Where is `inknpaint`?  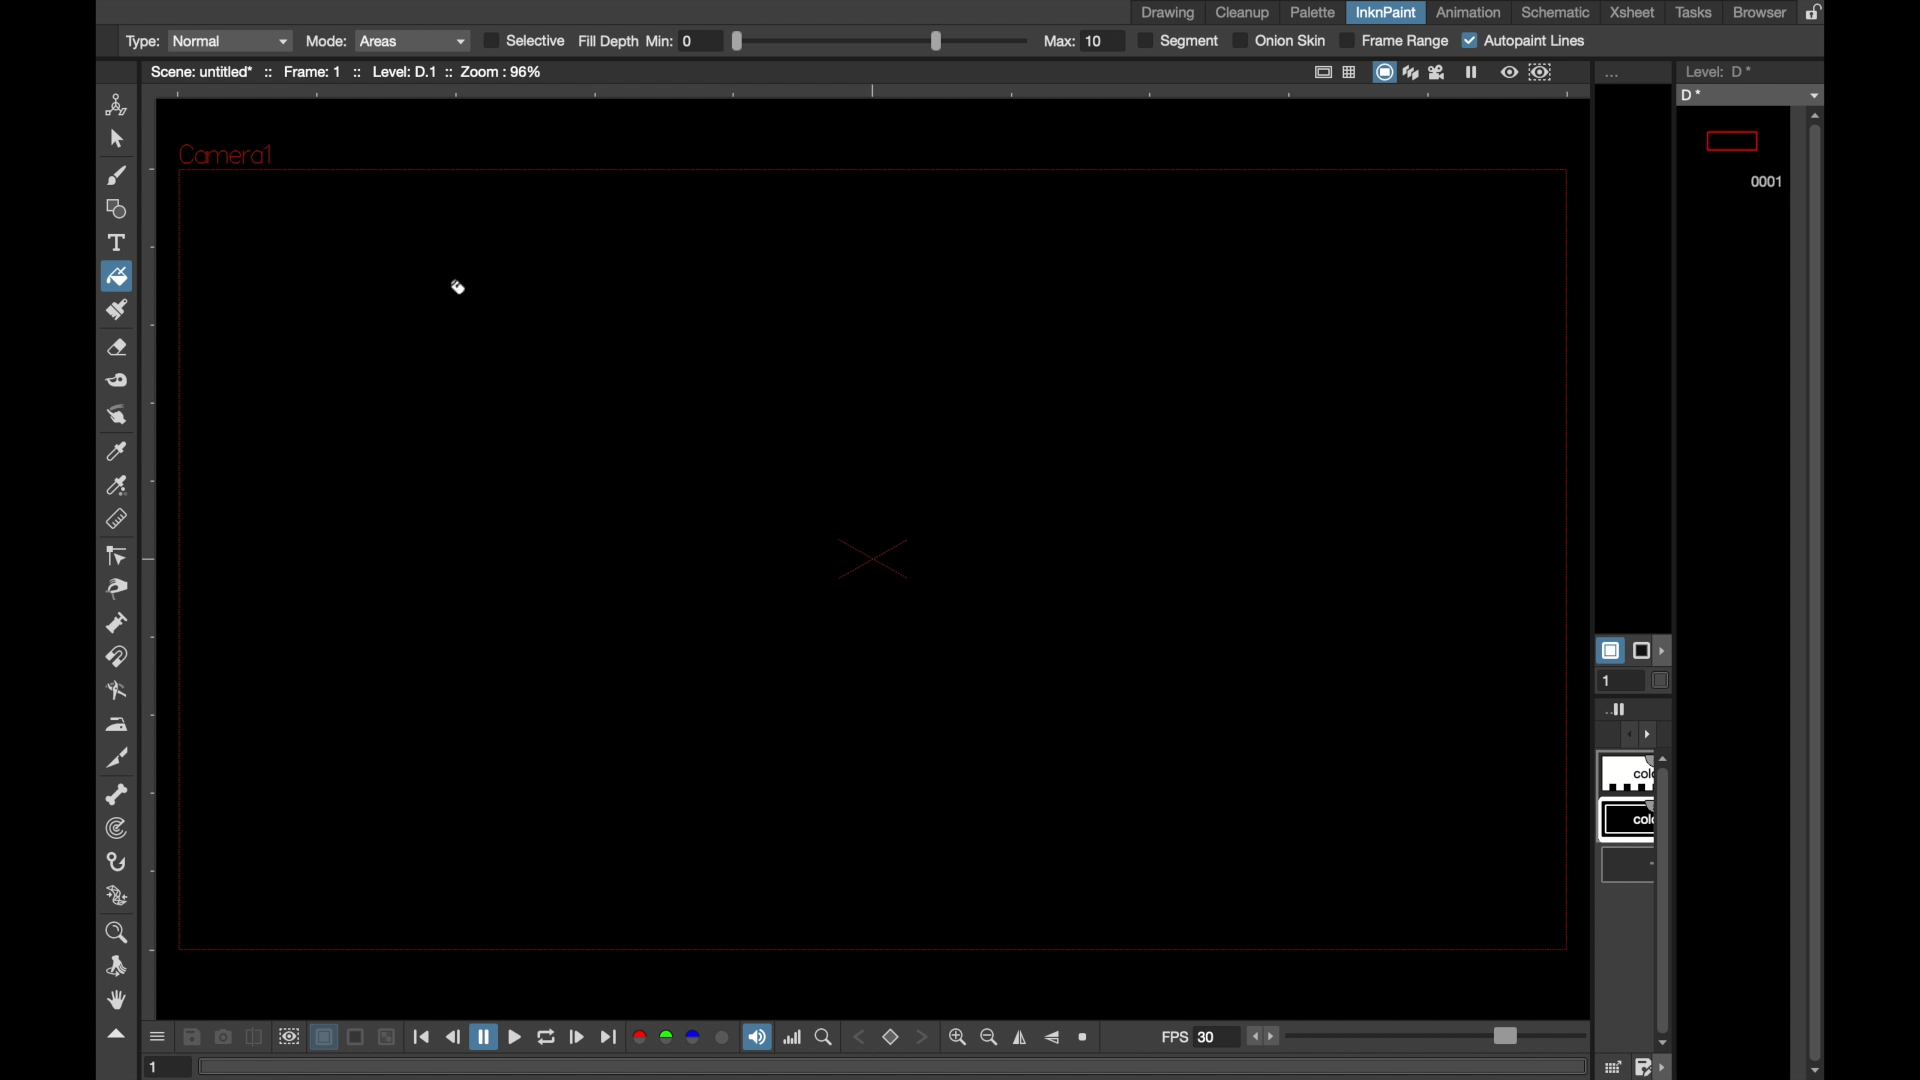 inknpaint is located at coordinates (1386, 12).